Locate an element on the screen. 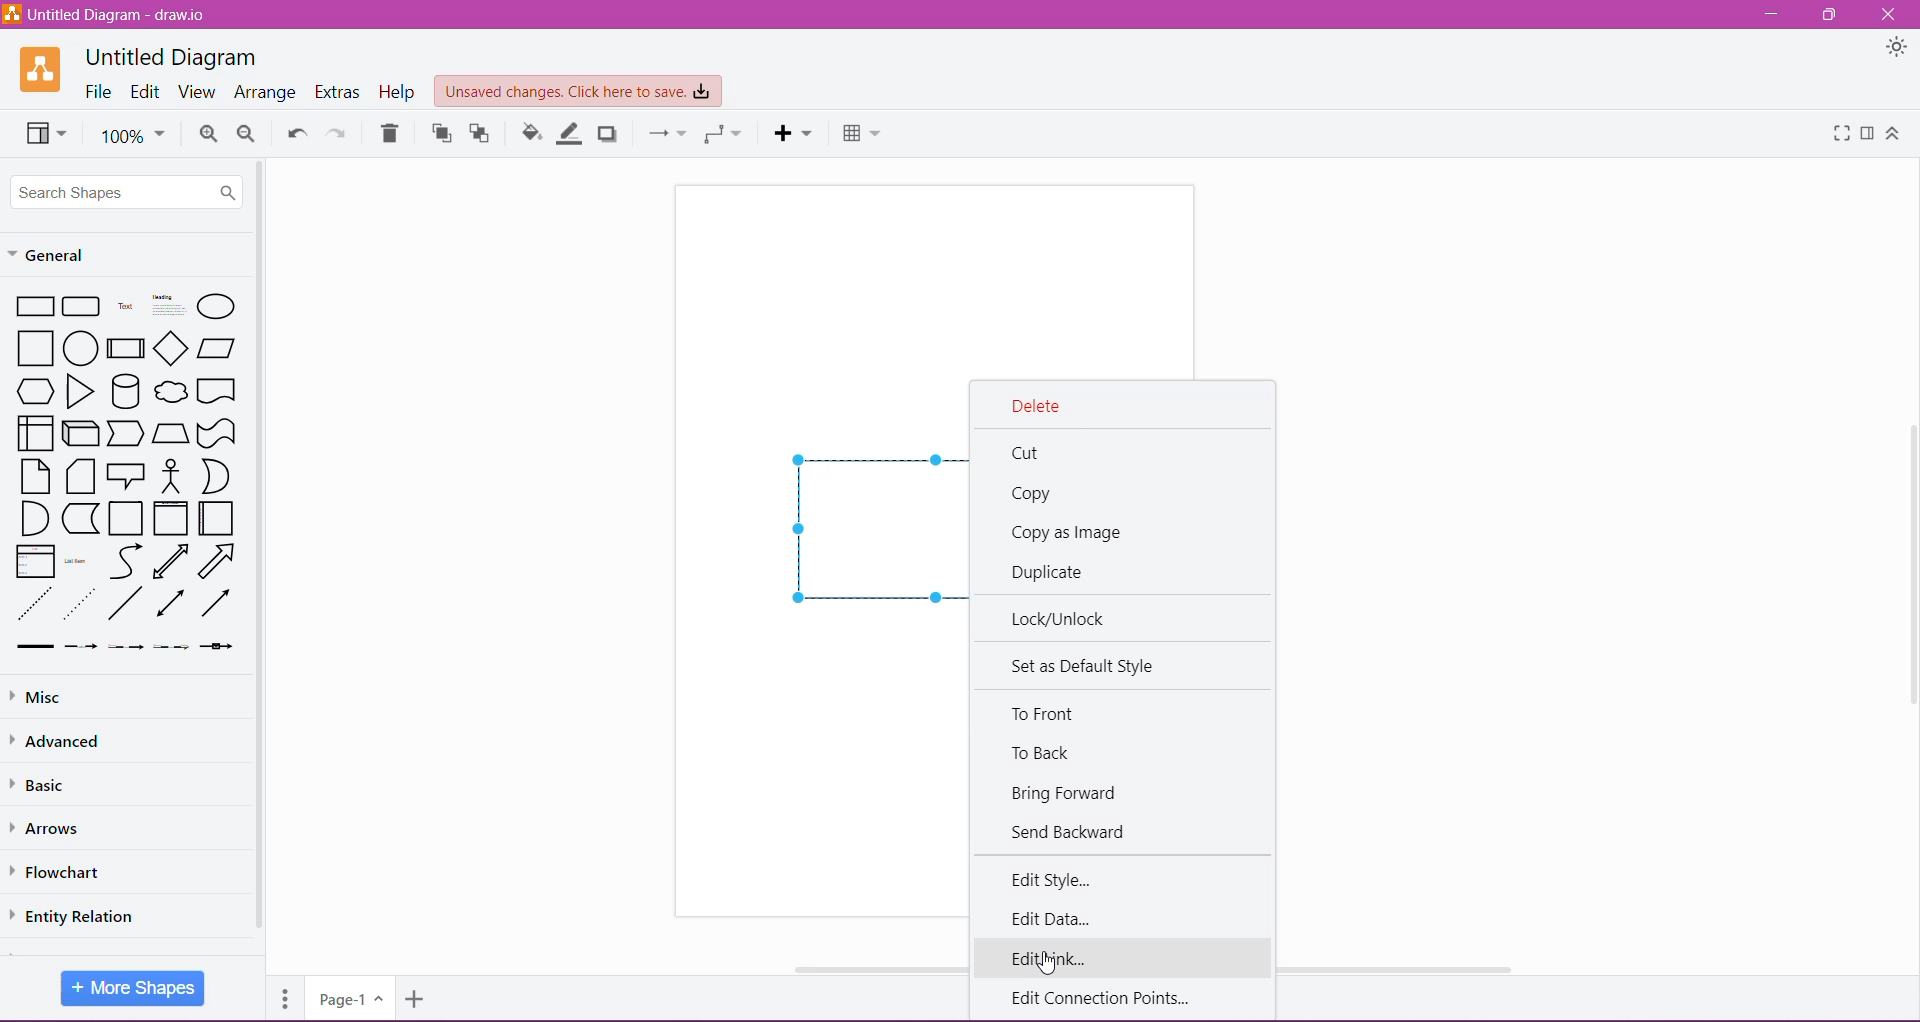  Redo is located at coordinates (340, 131).